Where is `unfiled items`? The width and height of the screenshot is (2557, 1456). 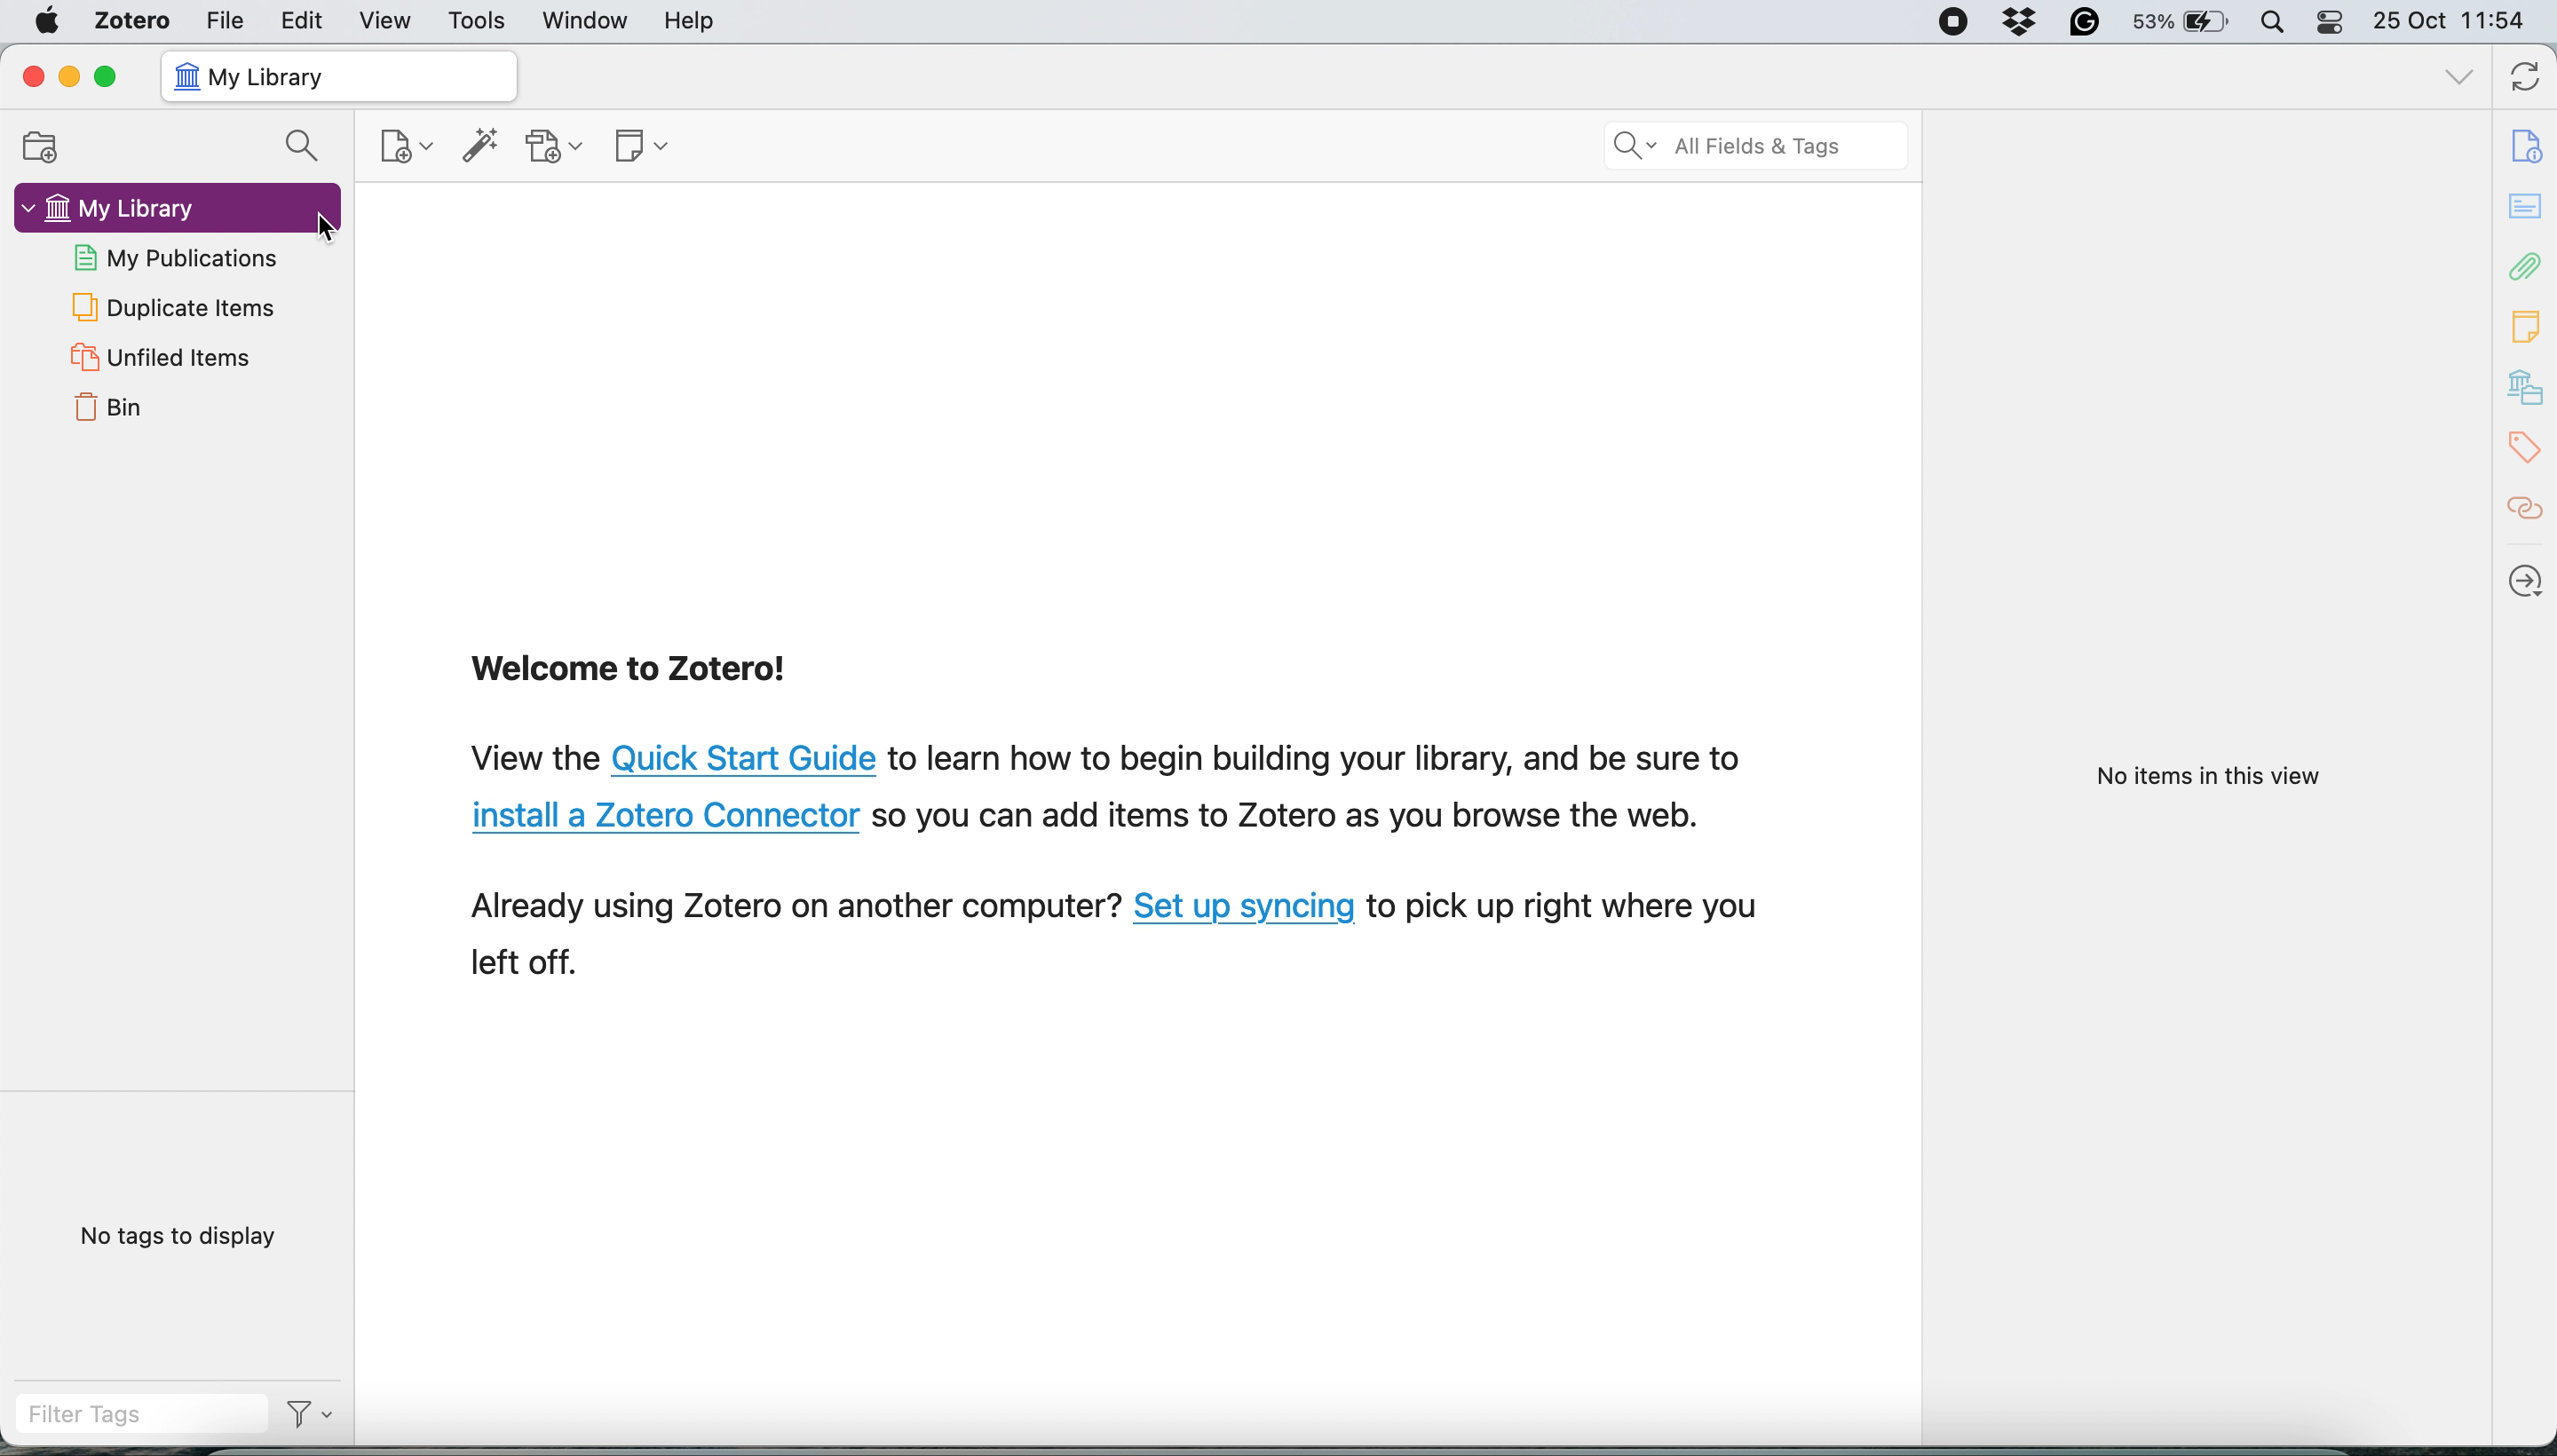 unfiled items is located at coordinates (157, 358).